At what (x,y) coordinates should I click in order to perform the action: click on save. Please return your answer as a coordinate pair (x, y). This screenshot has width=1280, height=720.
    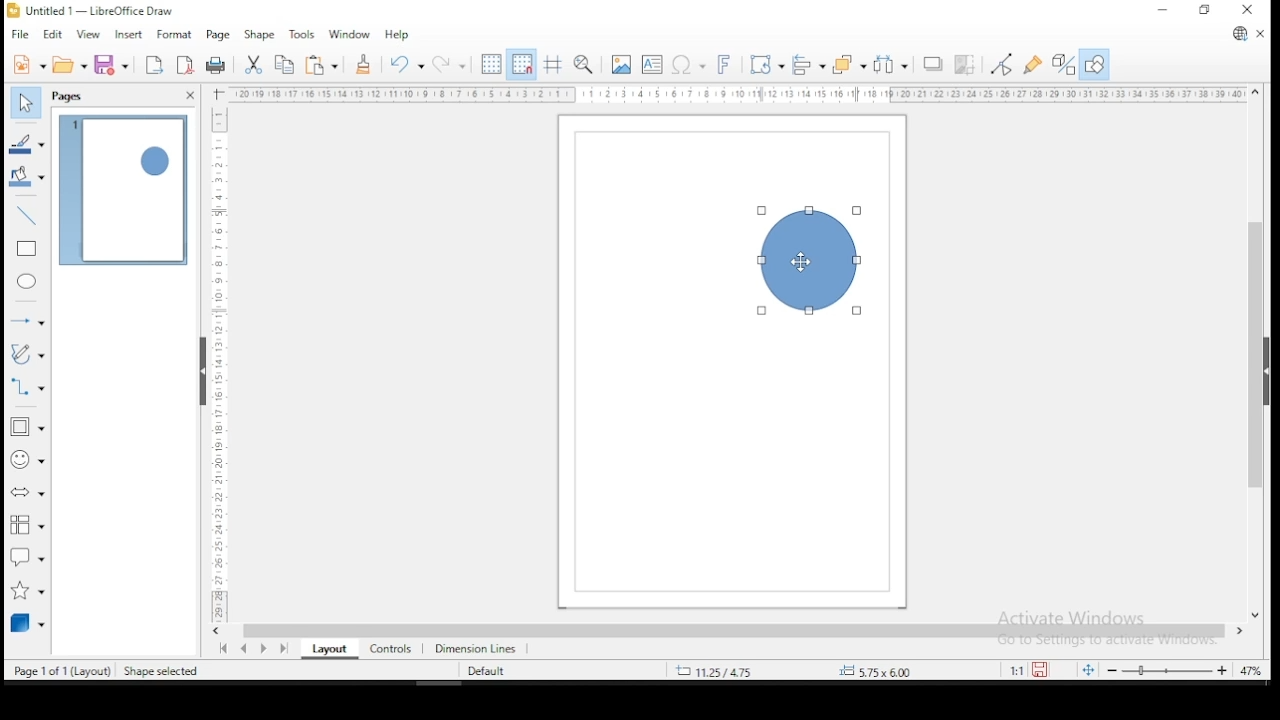
    Looking at the image, I should click on (1042, 670).